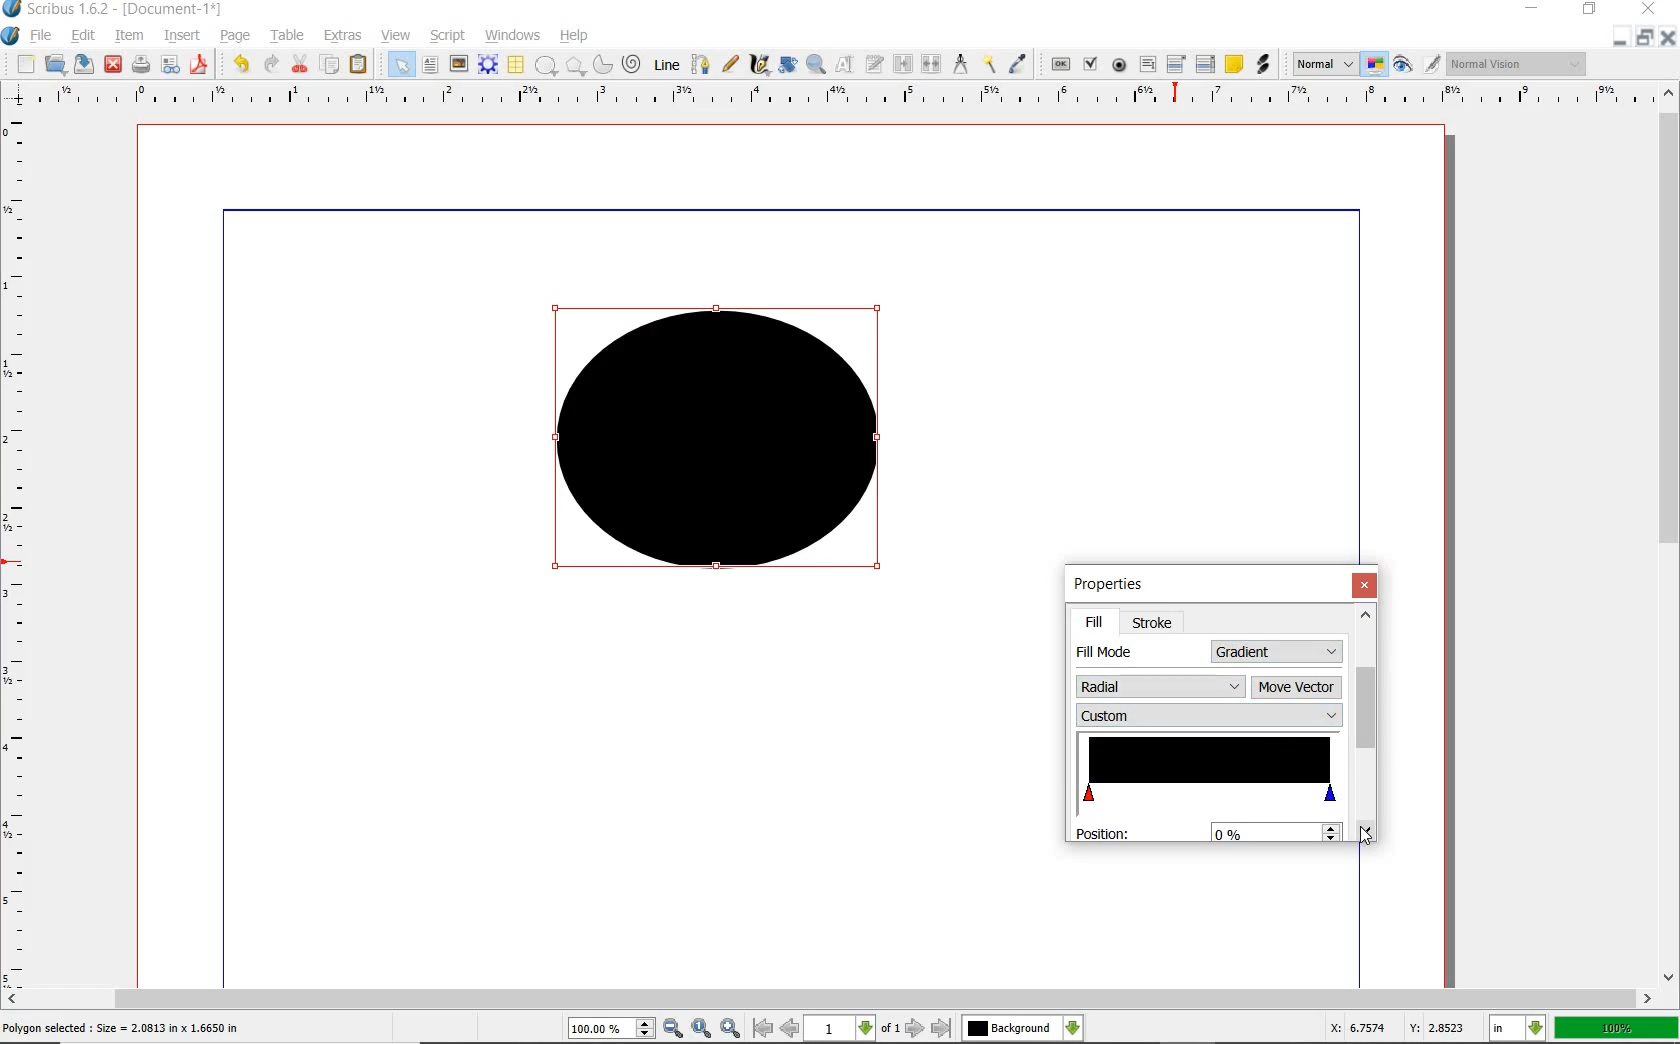  I want to click on COPY, so click(332, 65).